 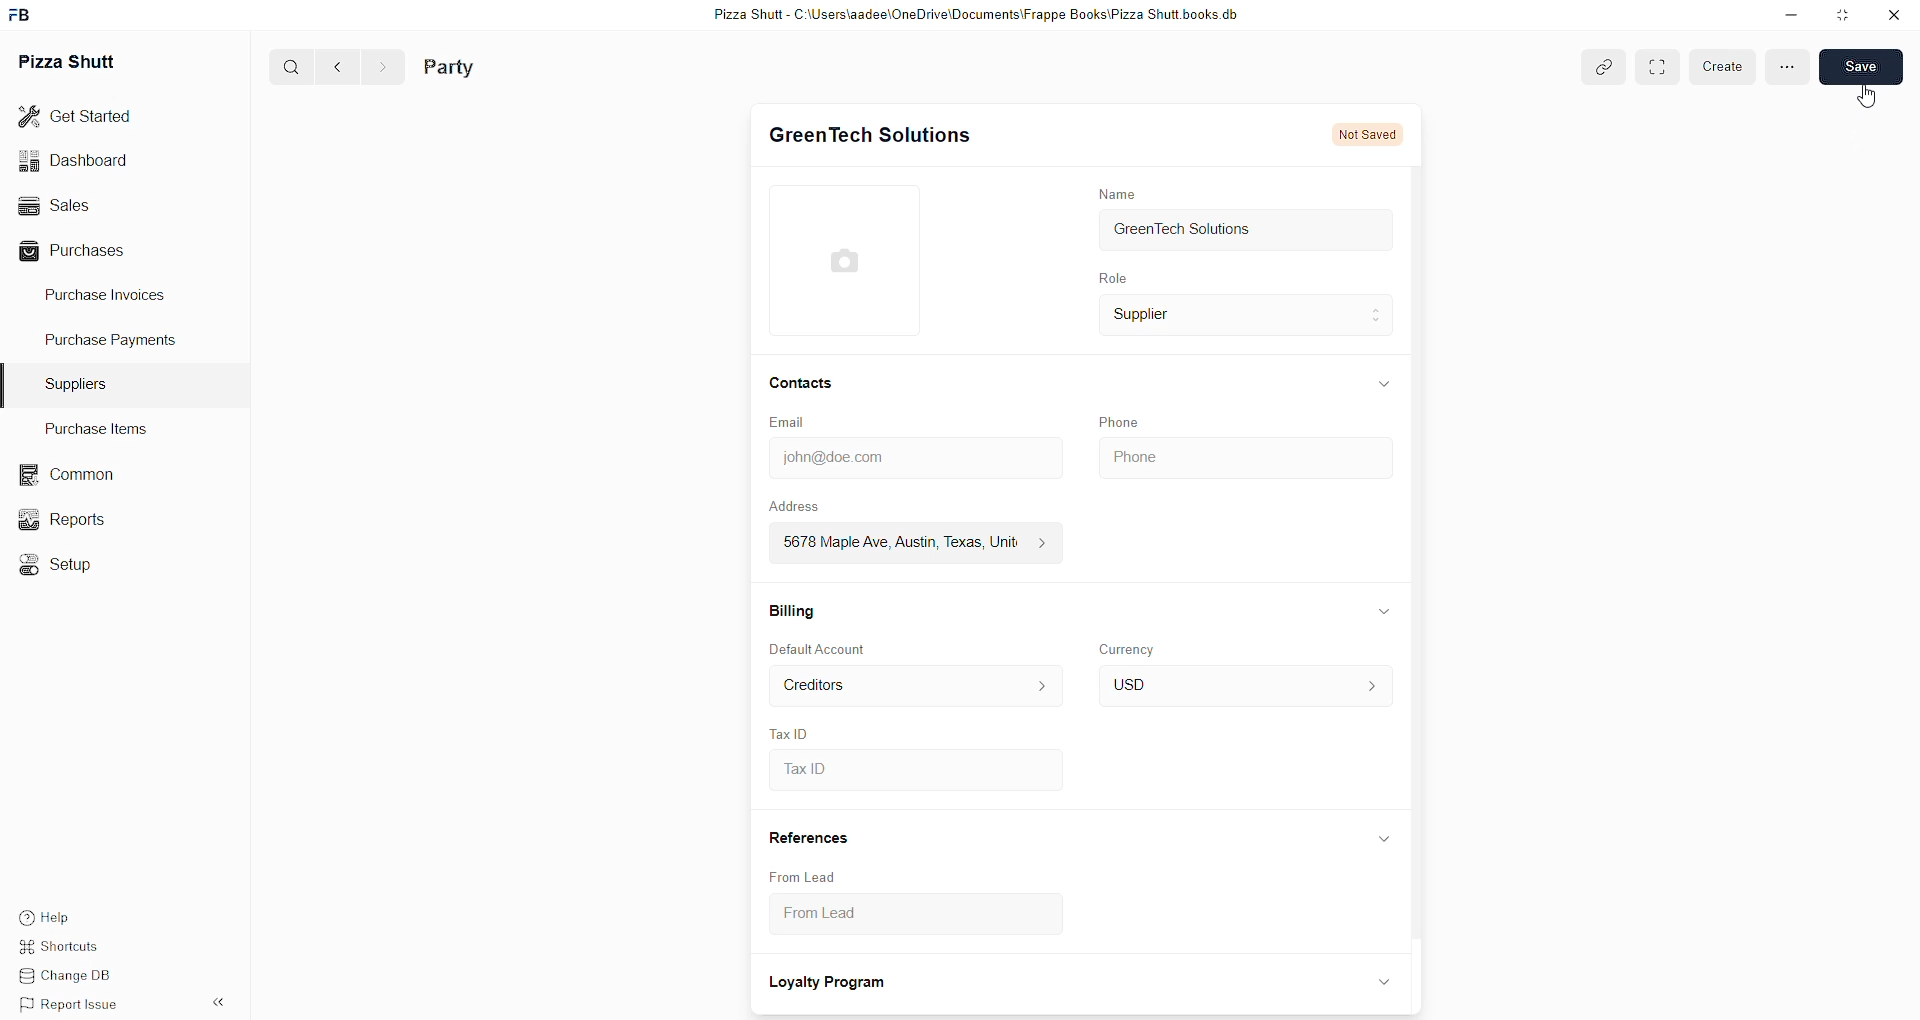 I want to click on Billing, so click(x=792, y=608).